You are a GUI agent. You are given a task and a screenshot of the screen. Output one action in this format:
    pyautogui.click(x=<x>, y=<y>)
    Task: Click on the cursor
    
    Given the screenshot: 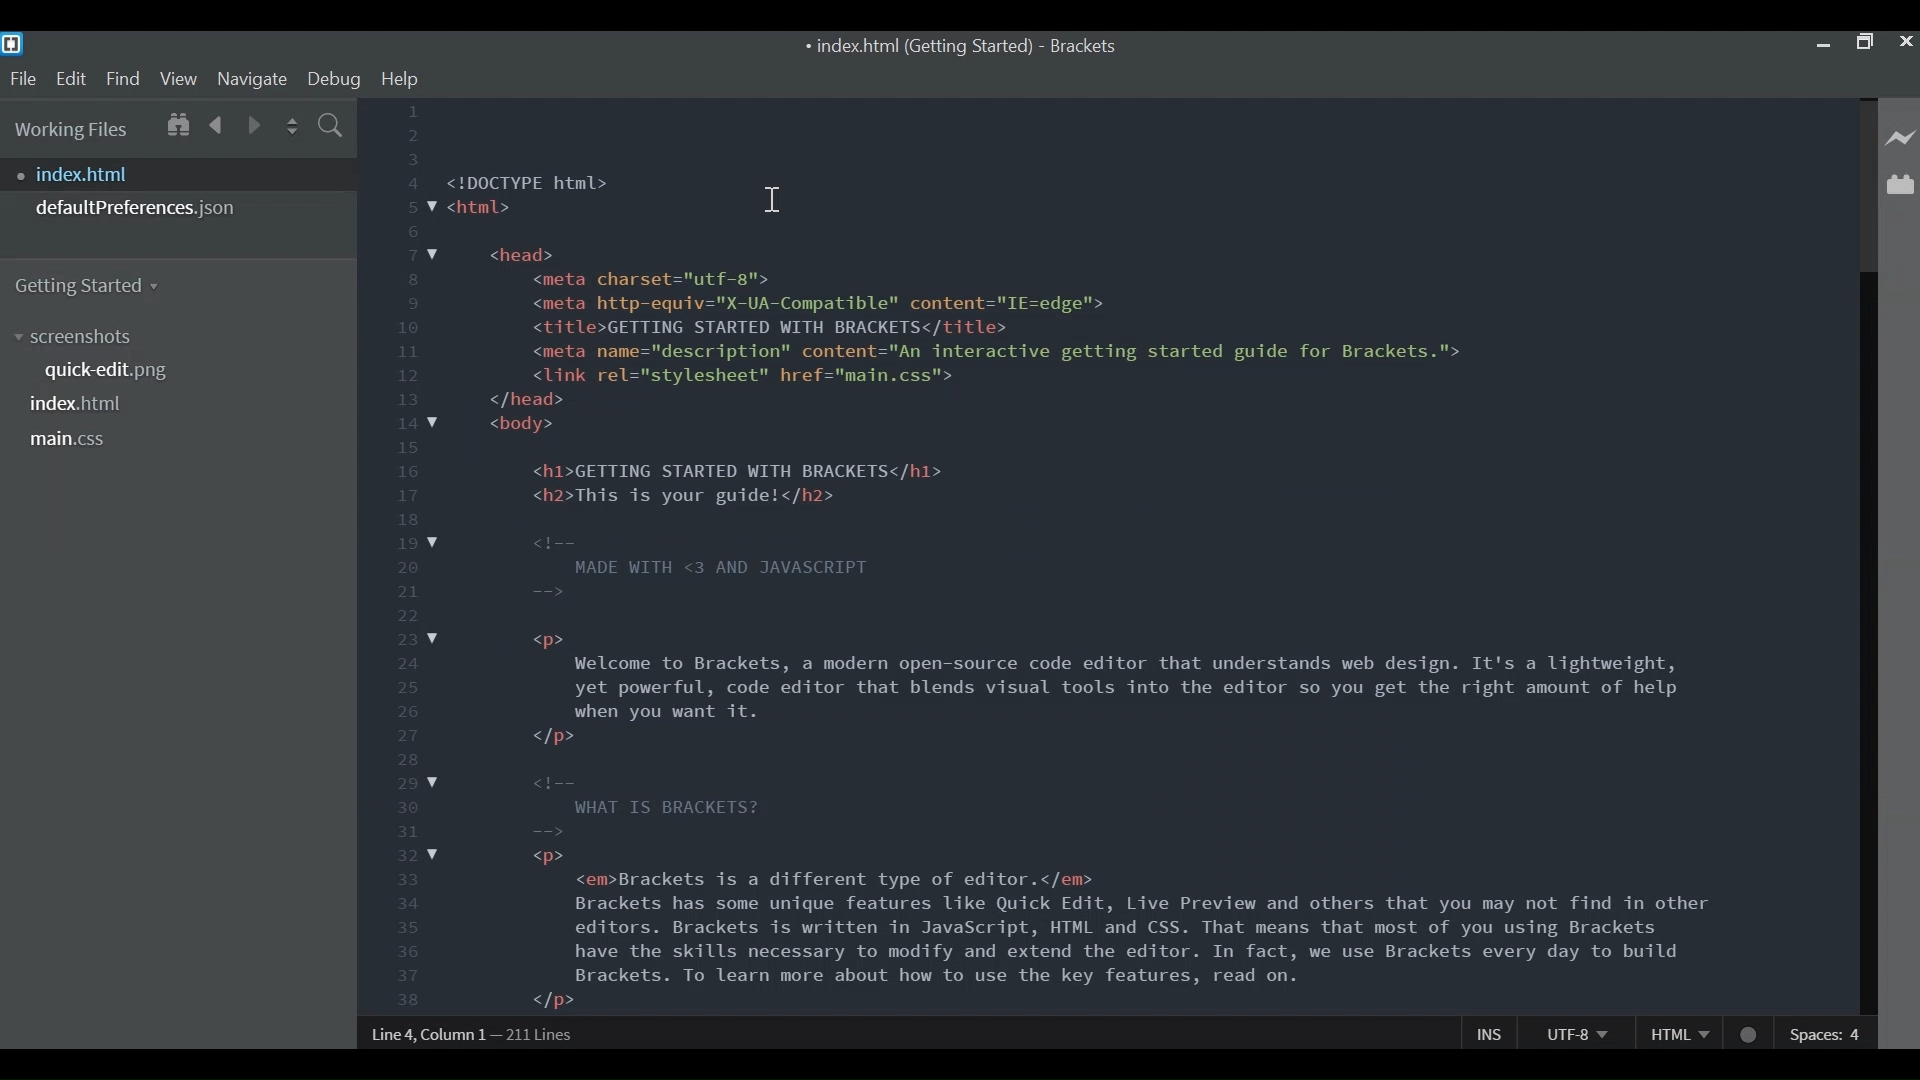 What is the action you would take?
    pyautogui.click(x=774, y=203)
    